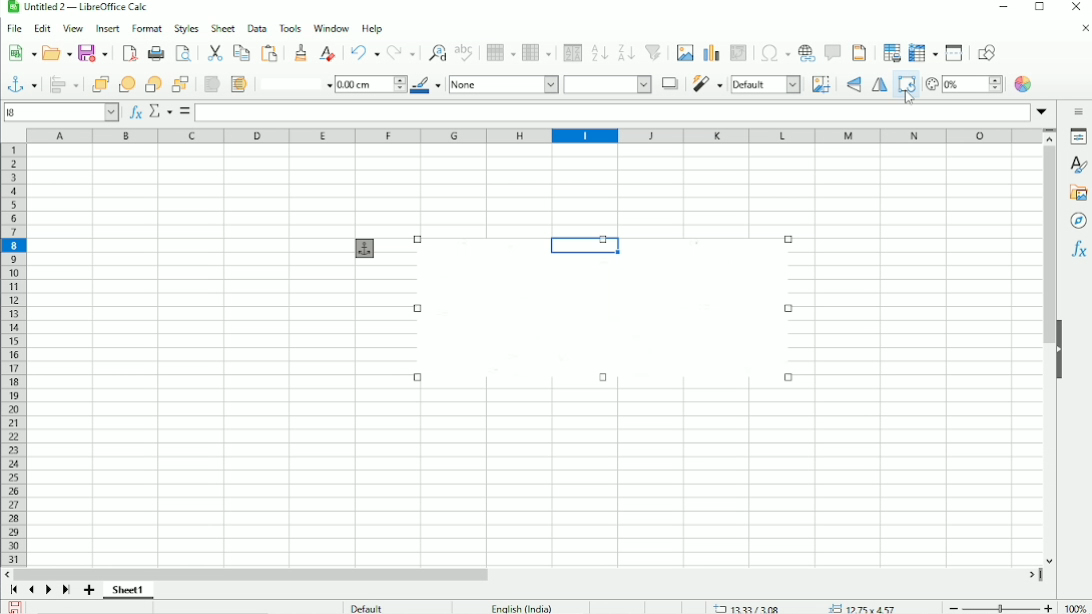 This screenshot has height=614, width=1092. Describe the element at coordinates (331, 26) in the screenshot. I see `Window` at that location.